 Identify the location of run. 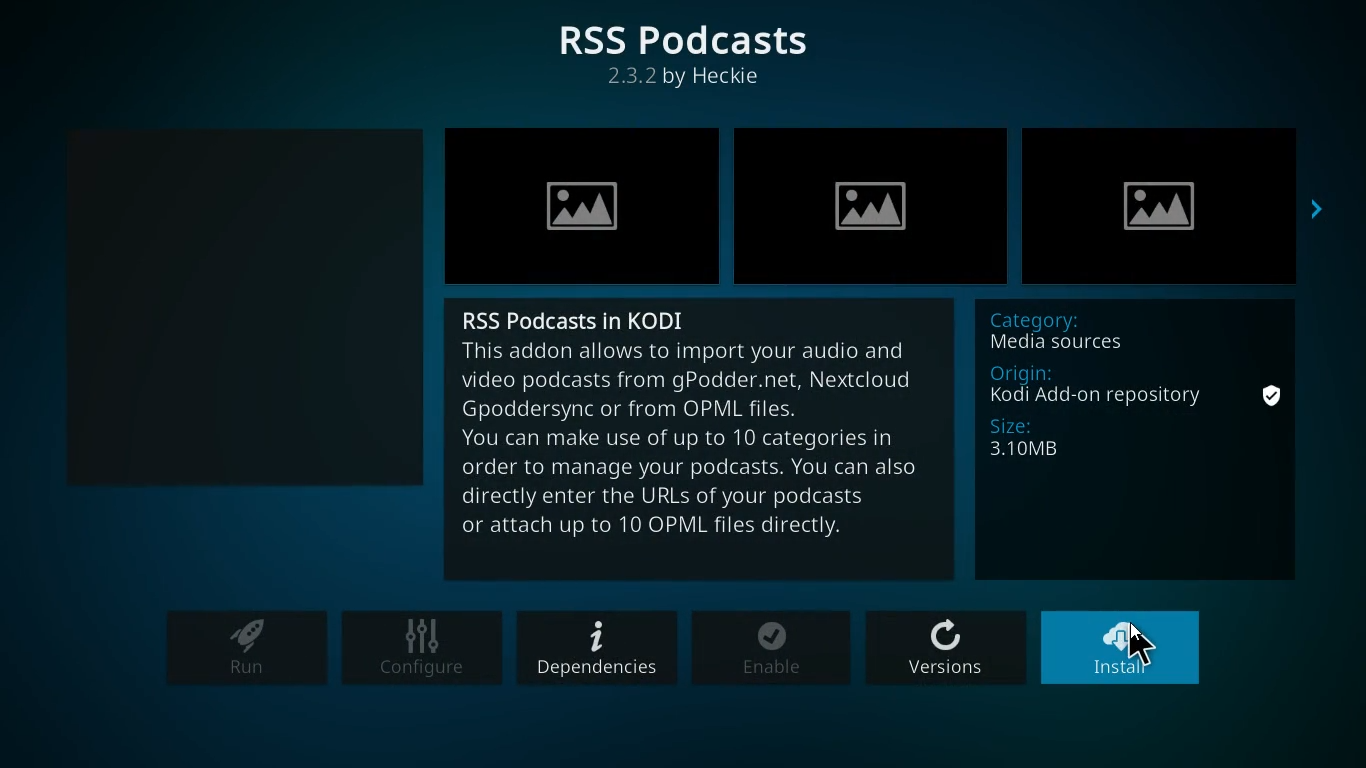
(245, 649).